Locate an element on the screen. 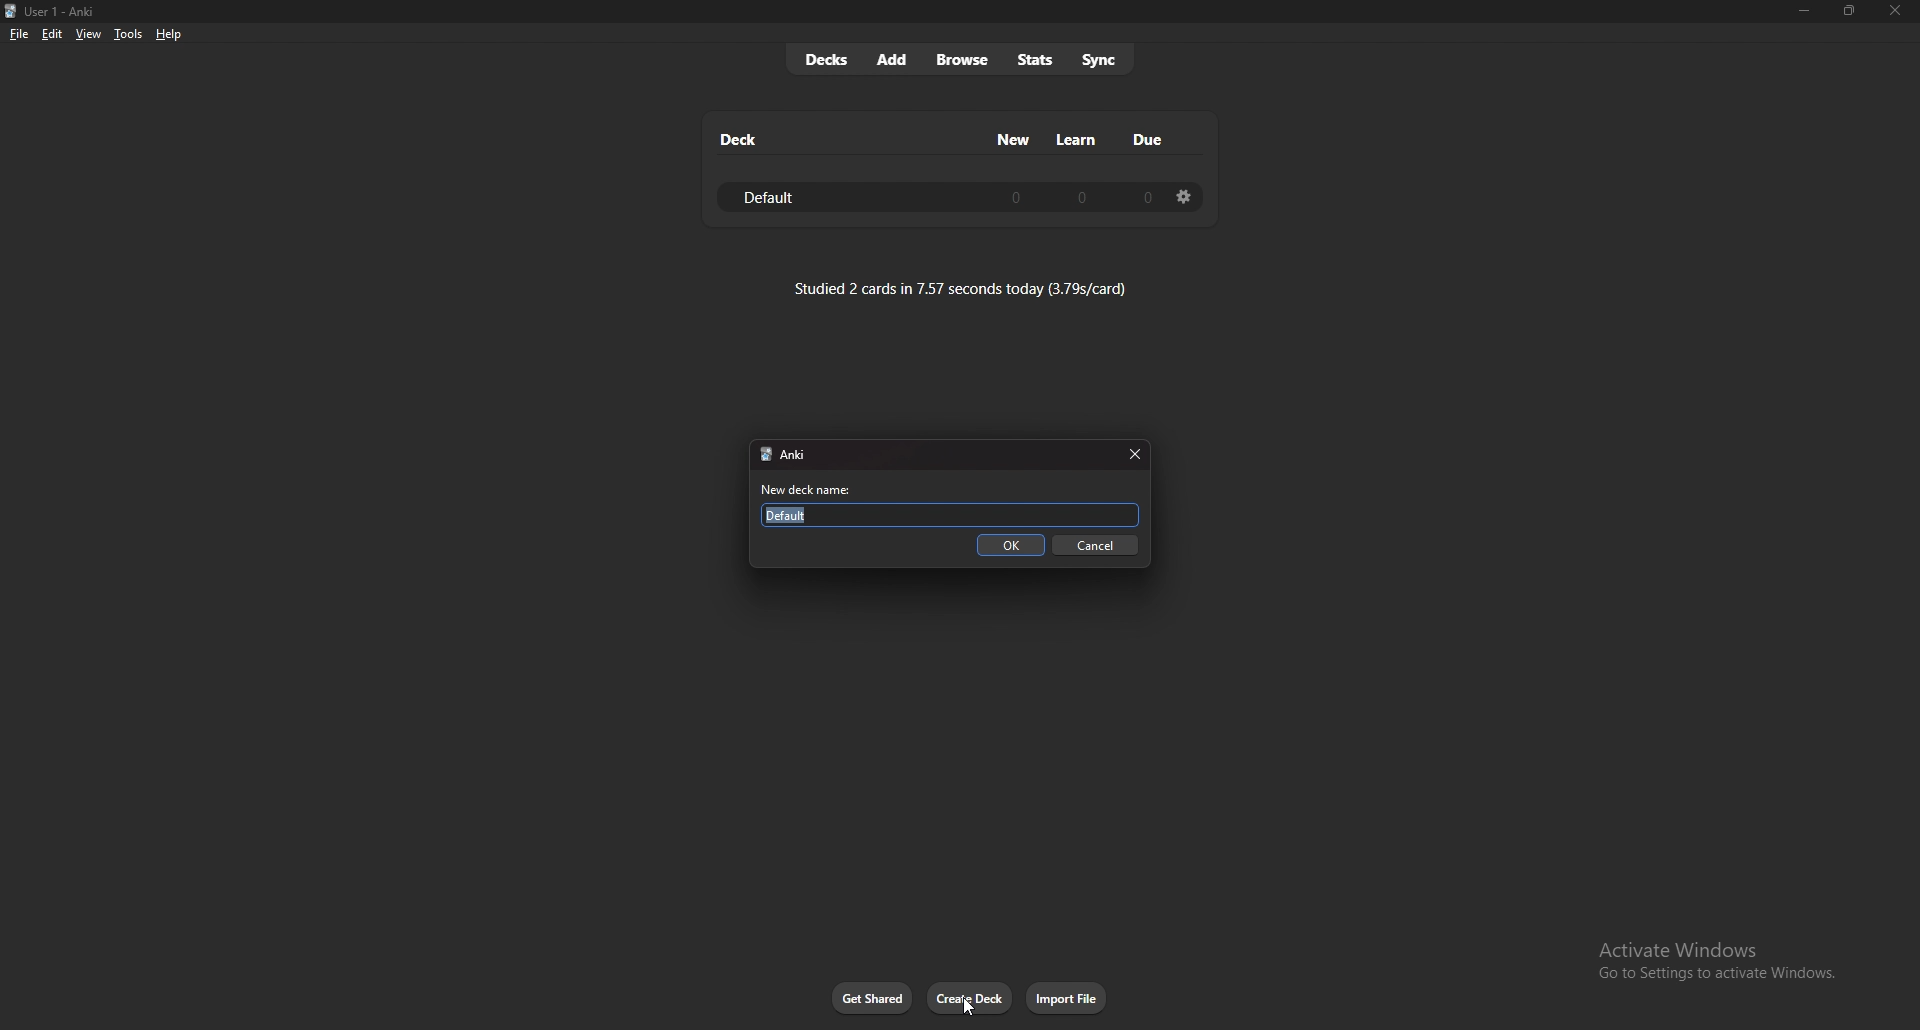 This screenshot has height=1030, width=1920. new is located at coordinates (1015, 139).